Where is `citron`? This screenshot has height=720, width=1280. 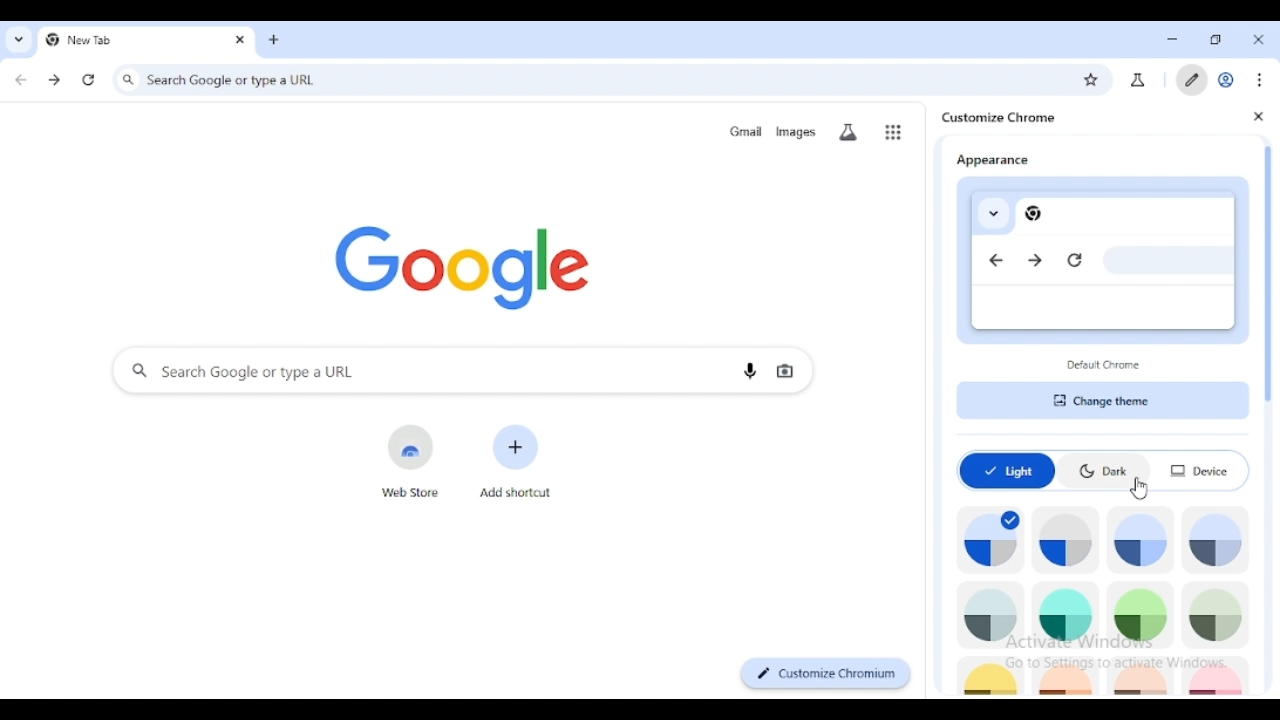 citron is located at coordinates (993, 678).